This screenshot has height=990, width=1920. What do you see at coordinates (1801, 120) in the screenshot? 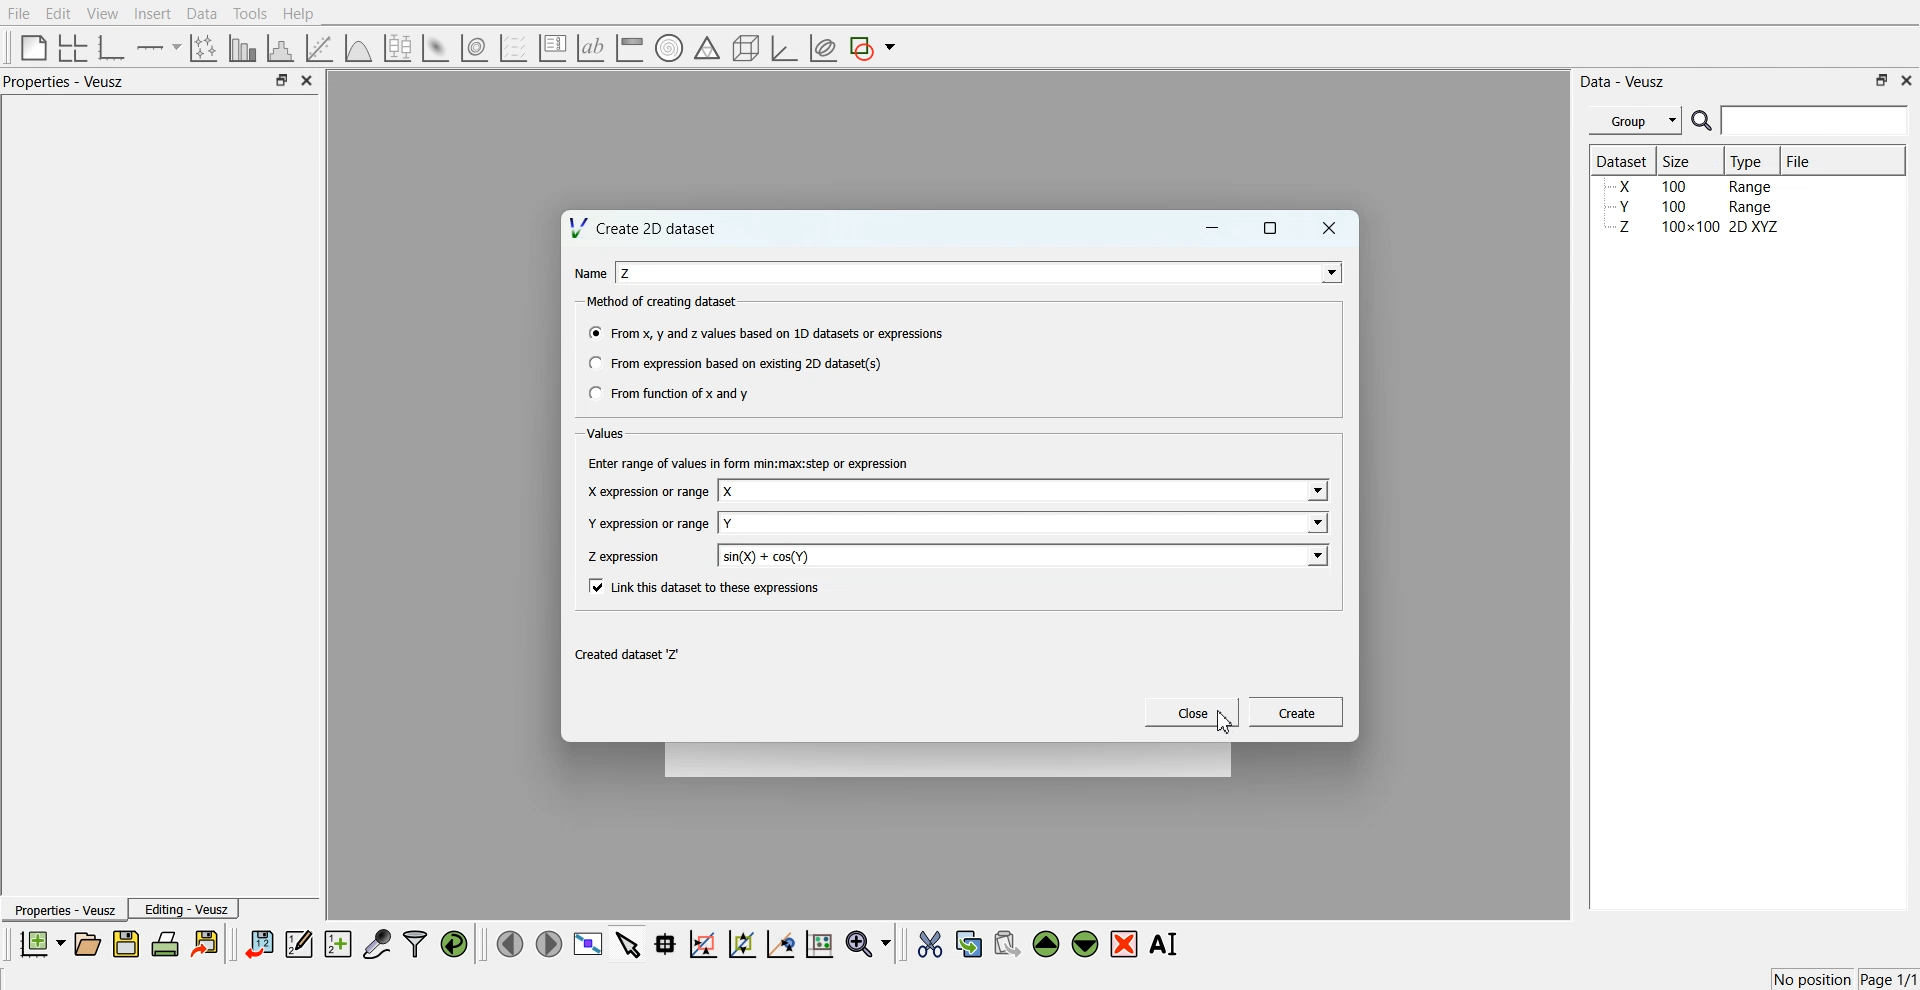
I see `Search Bar` at bounding box center [1801, 120].